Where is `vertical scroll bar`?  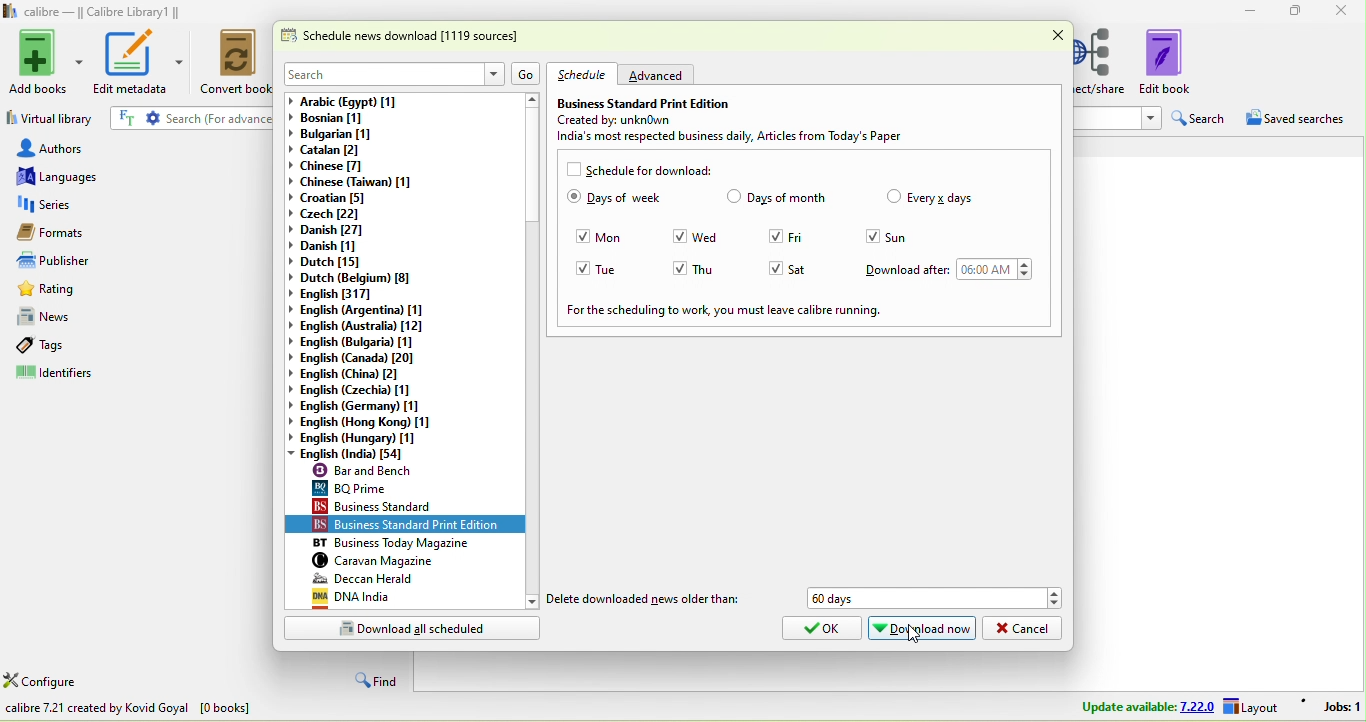
vertical scroll bar is located at coordinates (533, 352).